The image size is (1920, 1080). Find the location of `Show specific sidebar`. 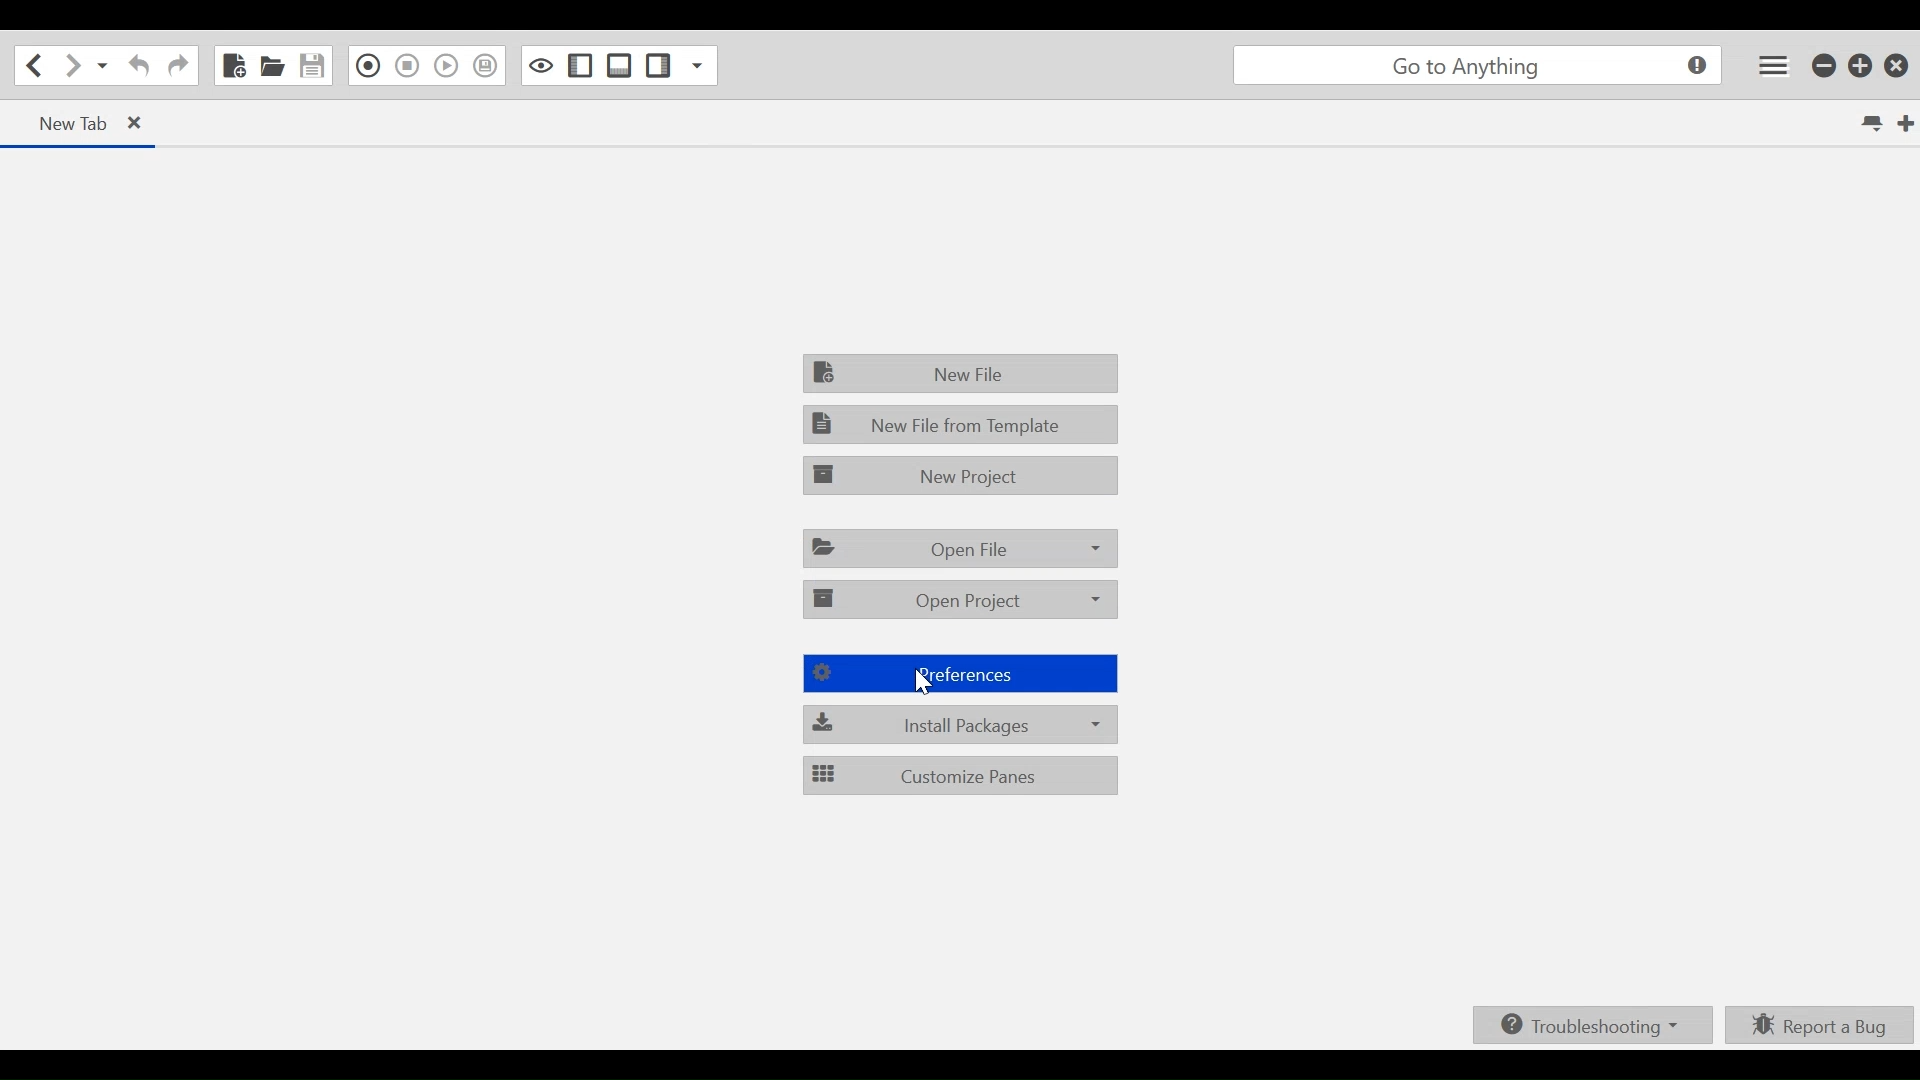

Show specific sidebar is located at coordinates (695, 66).